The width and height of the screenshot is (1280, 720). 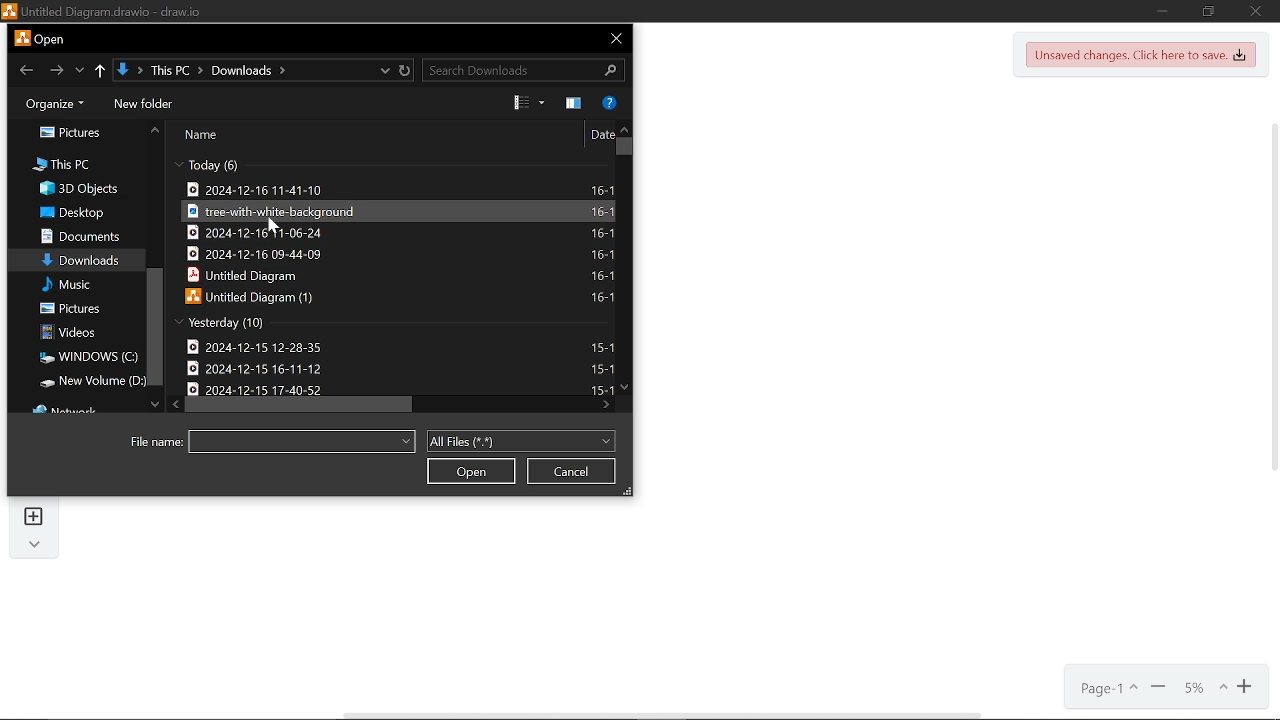 I want to click on windows(C:), so click(x=83, y=357).